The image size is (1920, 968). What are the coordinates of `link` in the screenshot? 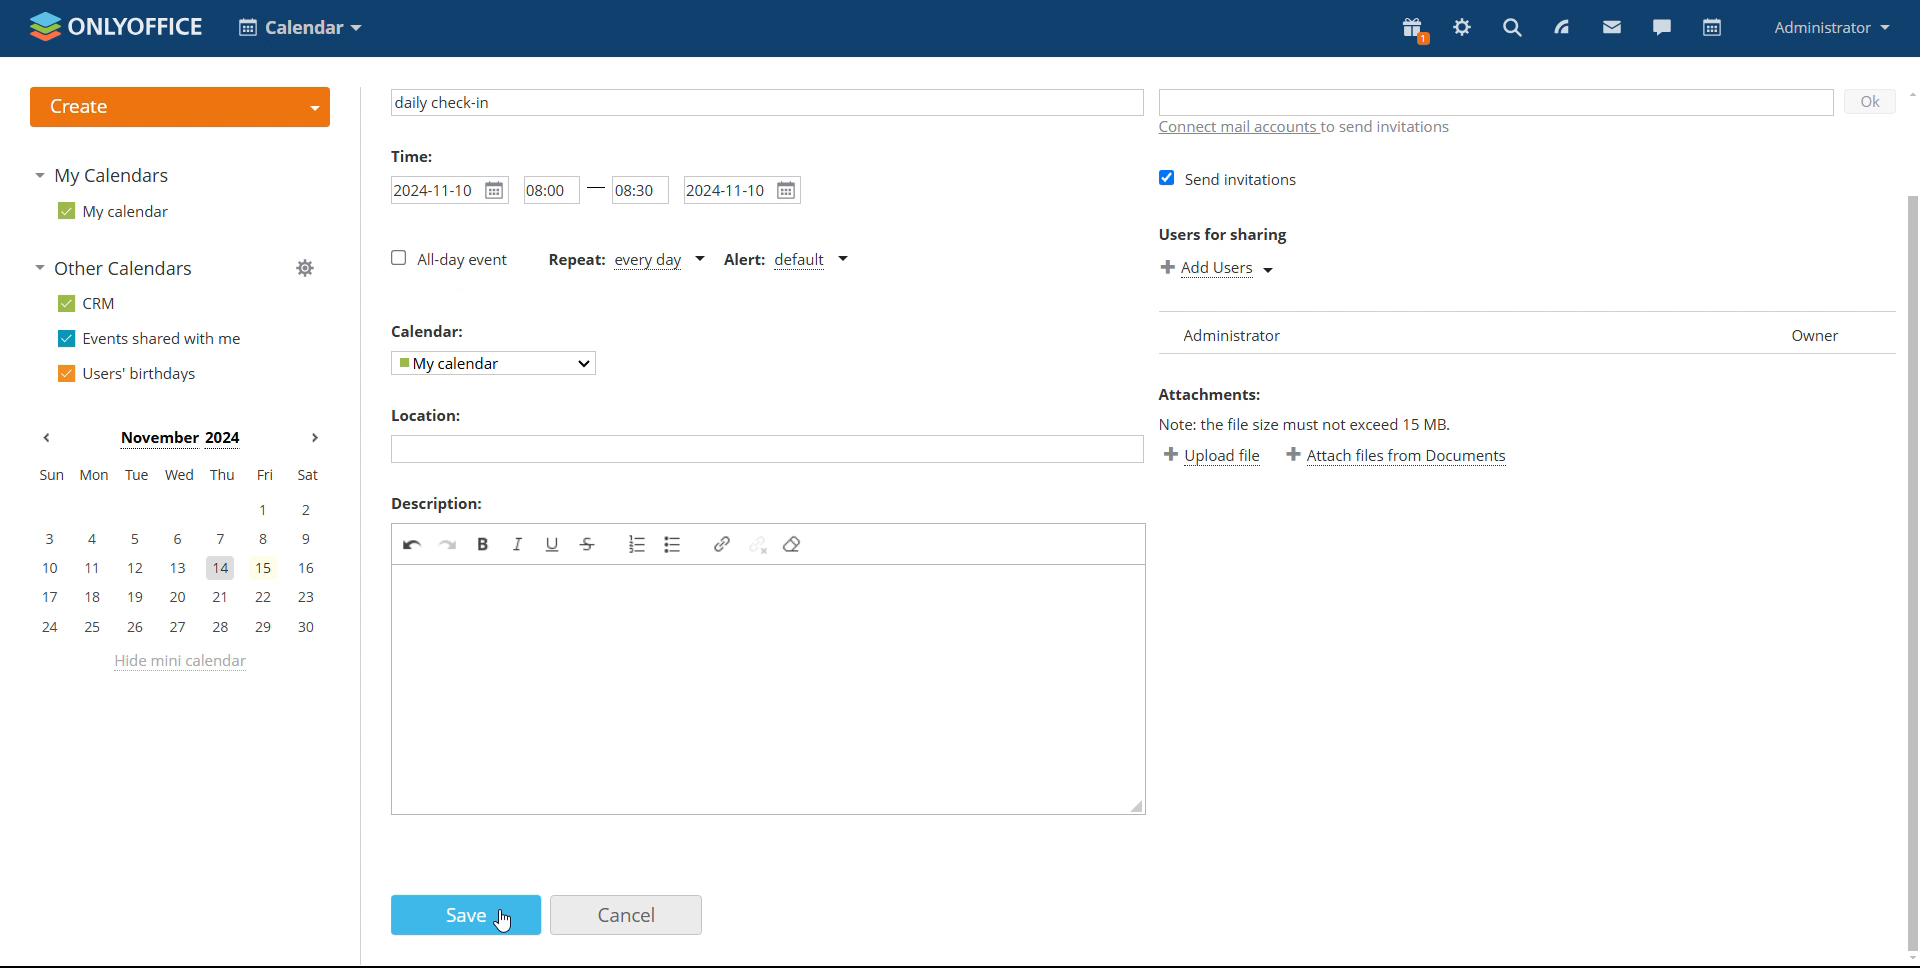 It's located at (720, 537).